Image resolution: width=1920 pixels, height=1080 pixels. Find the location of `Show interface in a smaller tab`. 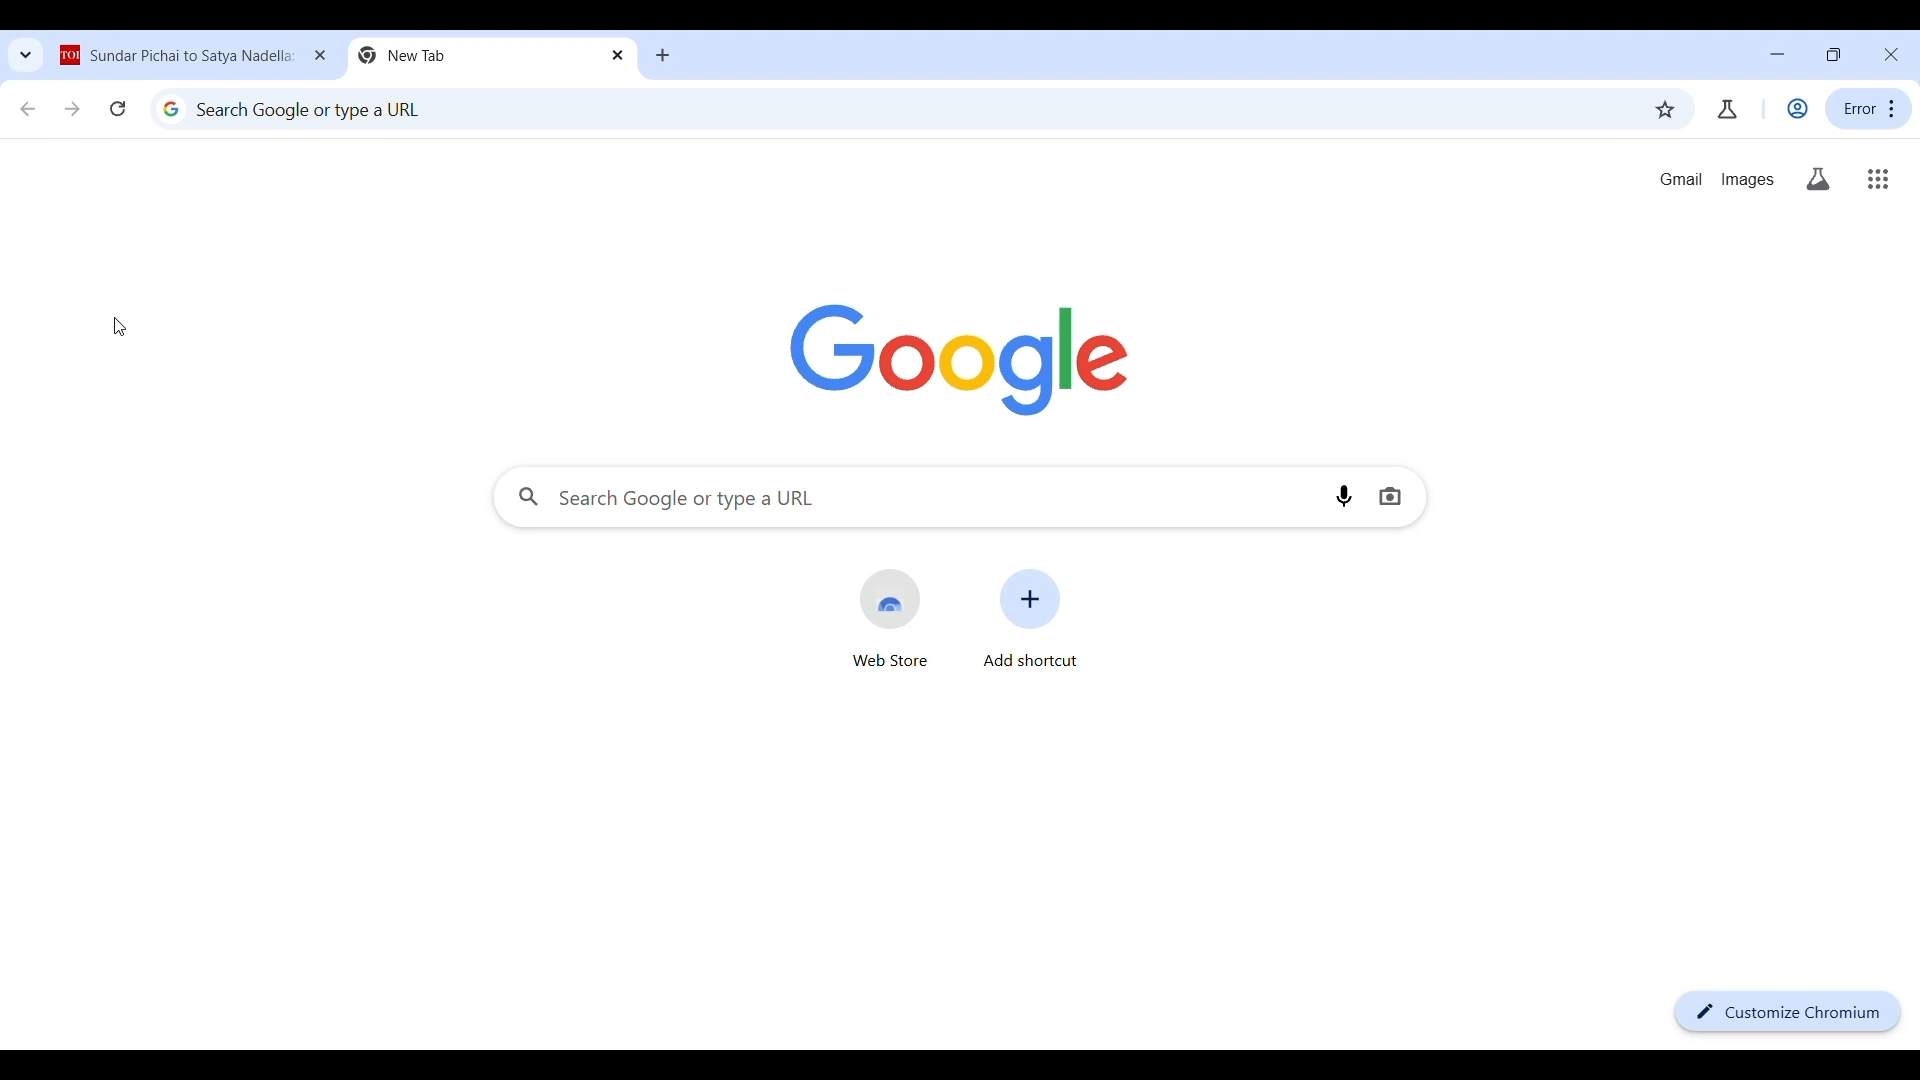

Show interface in a smaller tab is located at coordinates (1833, 54).